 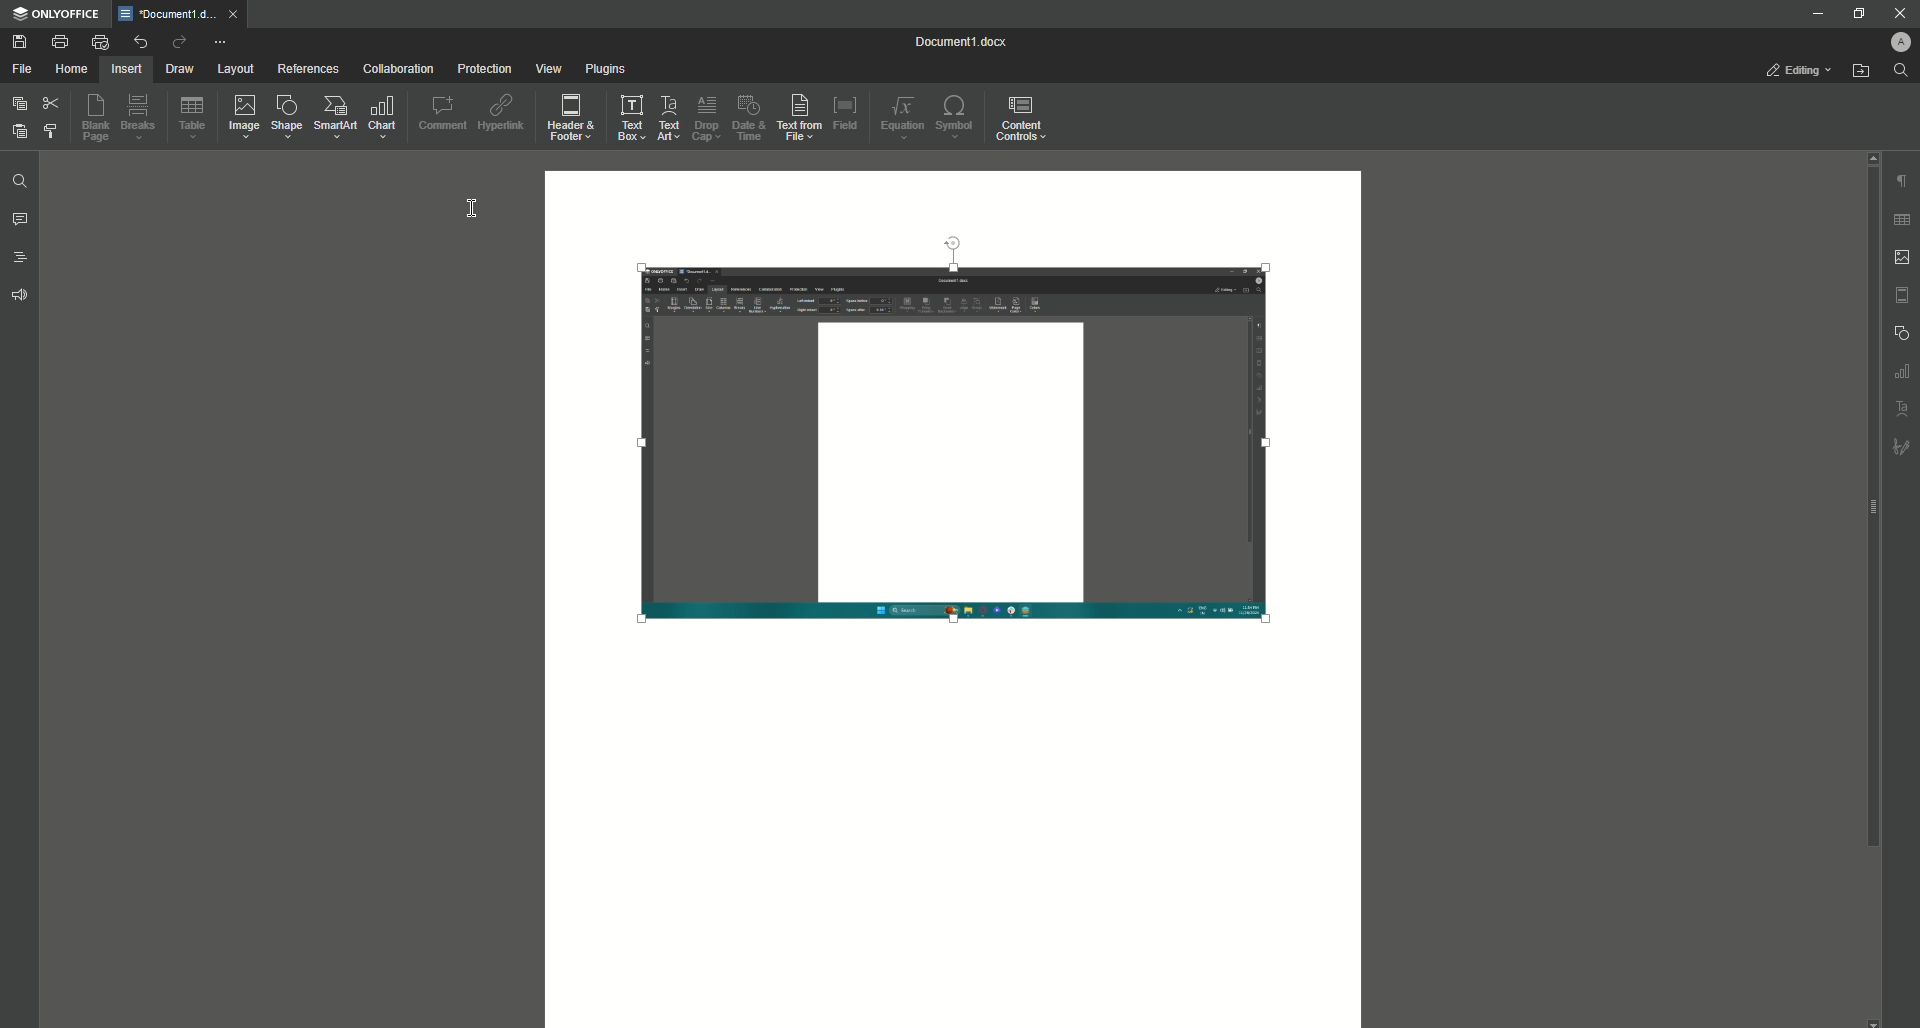 I want to click on Blank Page, so click(x=92, y=115).